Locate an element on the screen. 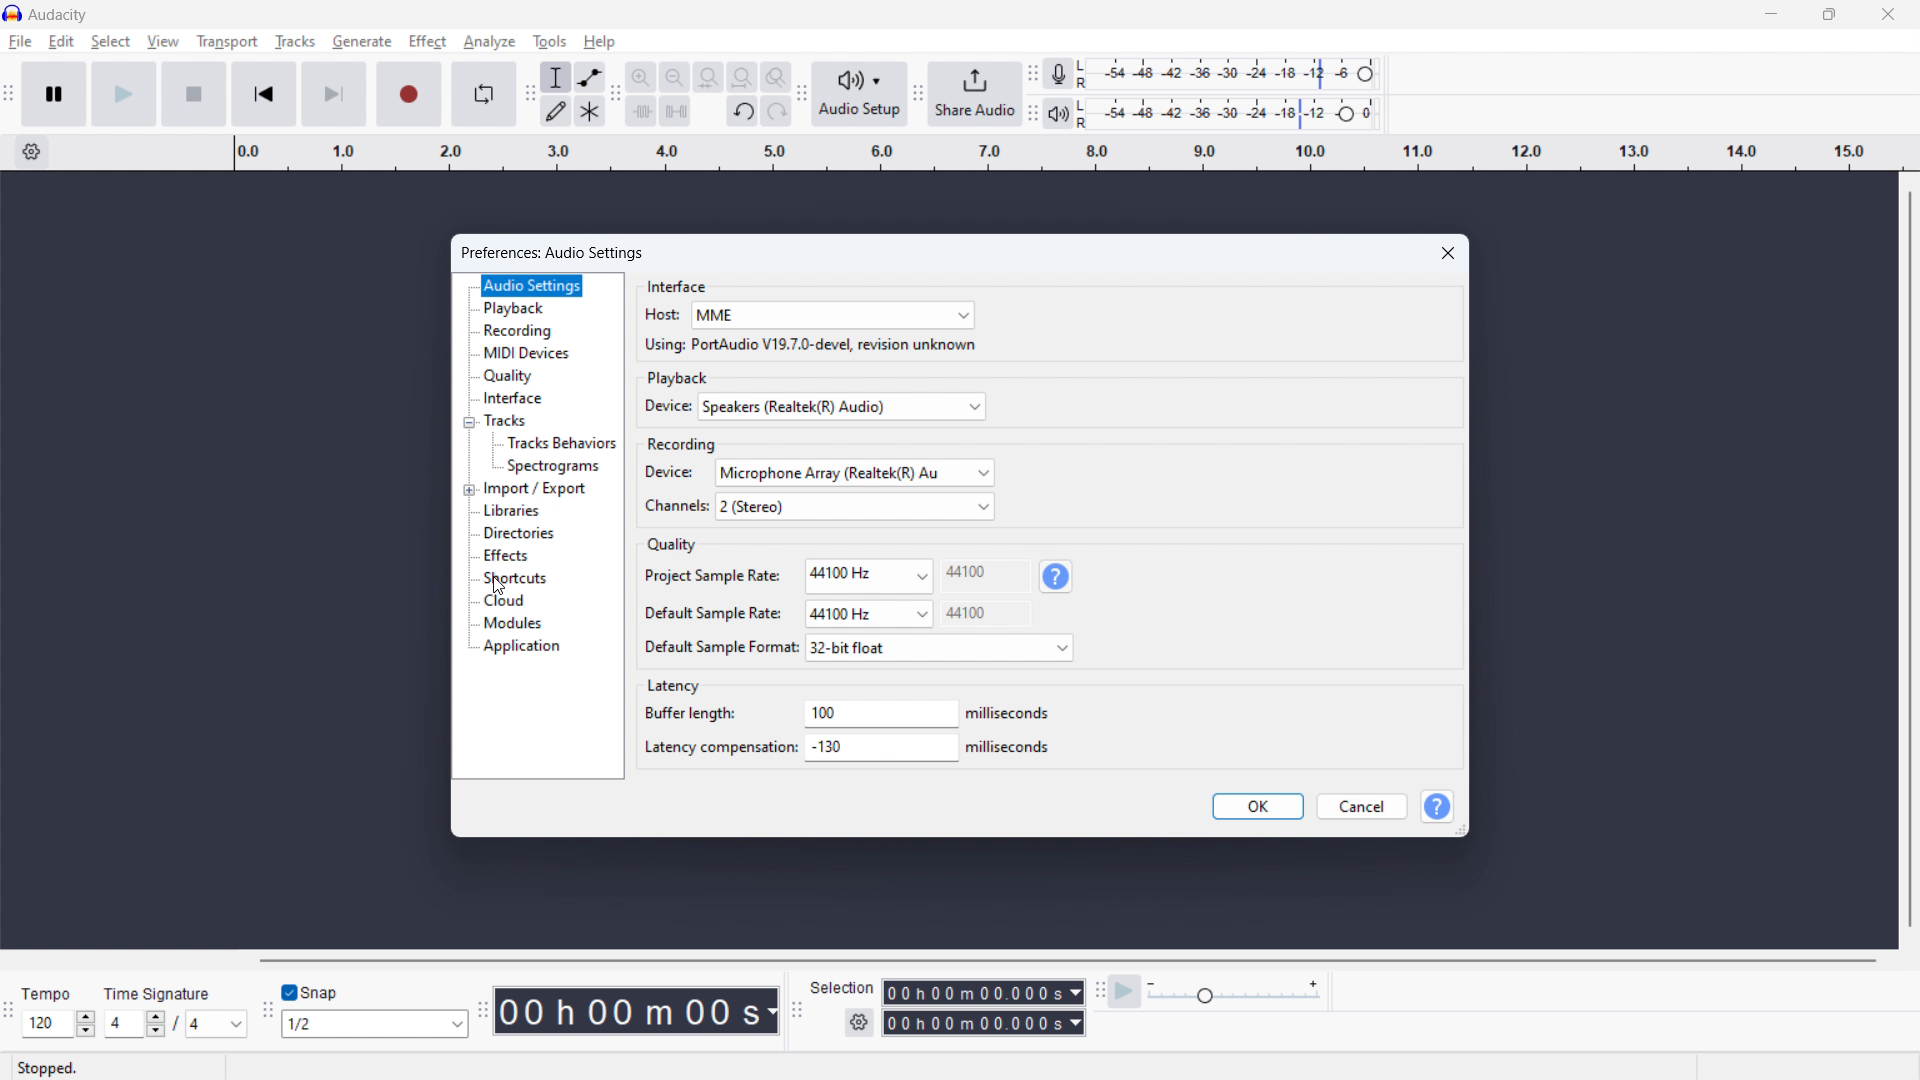 This screenshot has height=1080, width=1920. cancel is located at coordinates (1364, 806).